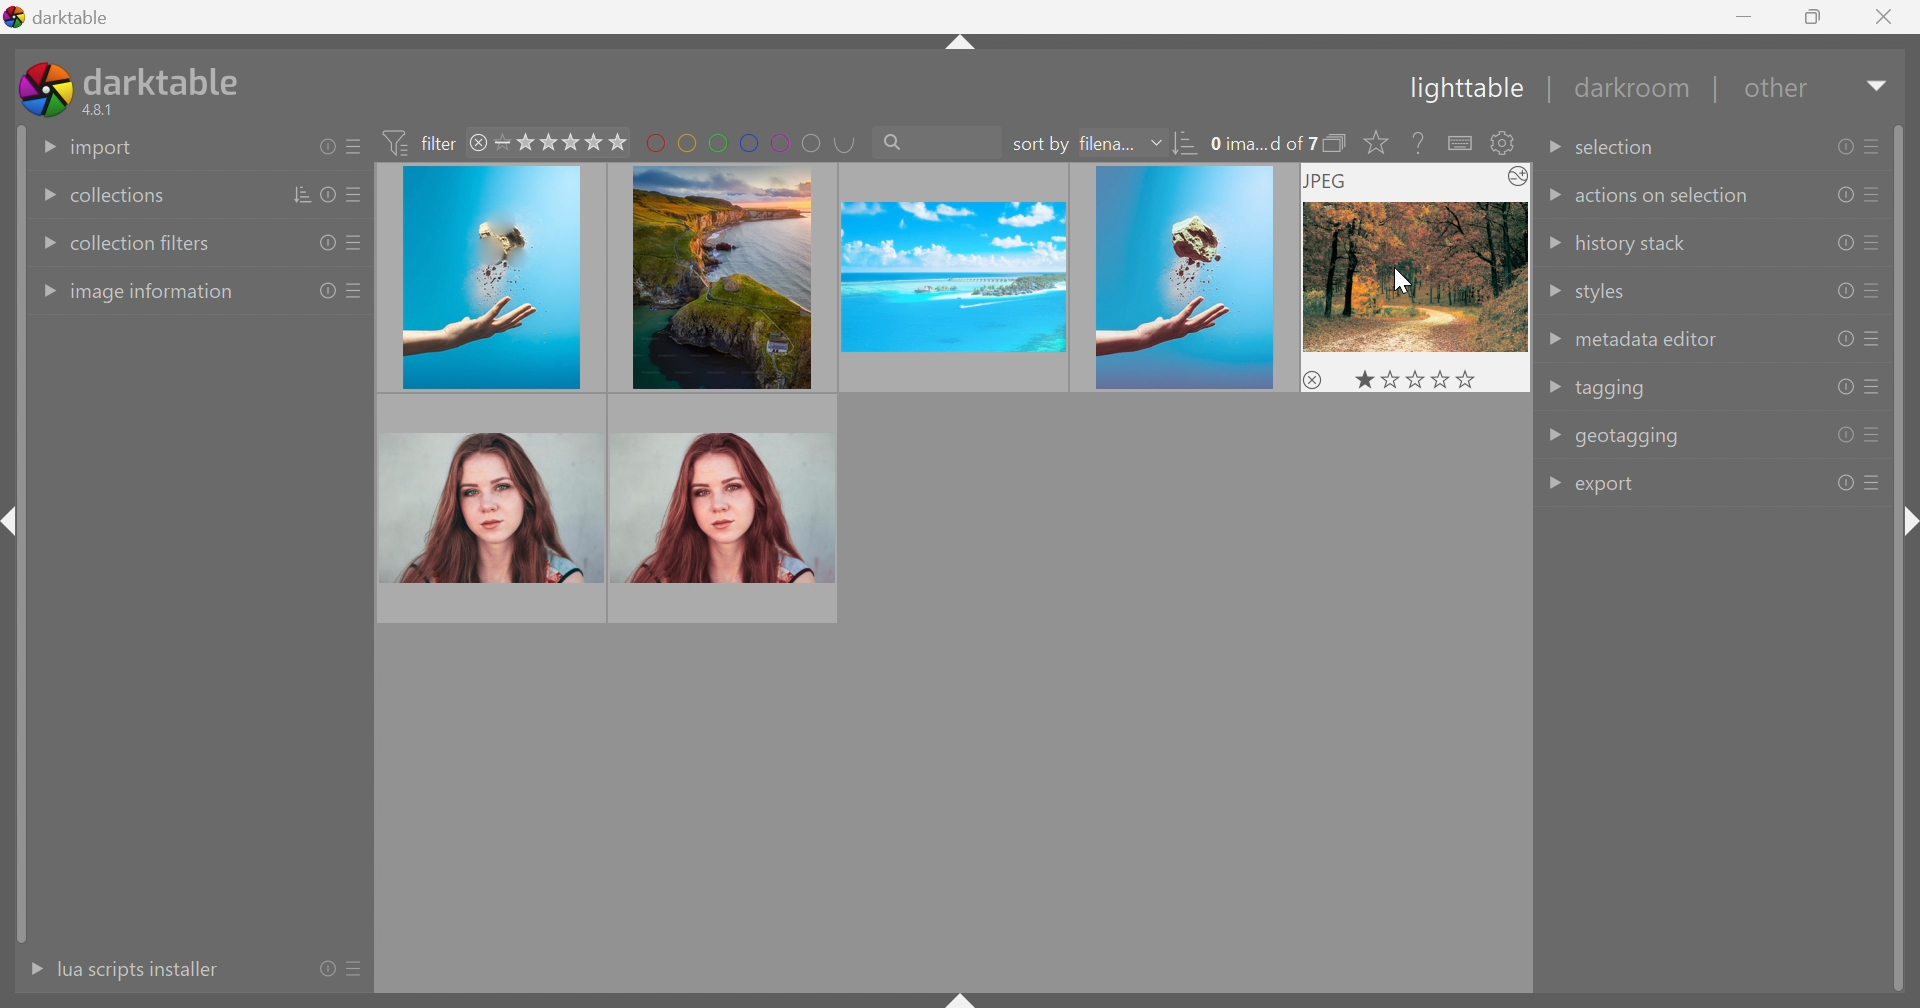 Image resolution: width=1920 pixels, height=1008 pixels. I want to click on Drop Down, so click(1556, 340).